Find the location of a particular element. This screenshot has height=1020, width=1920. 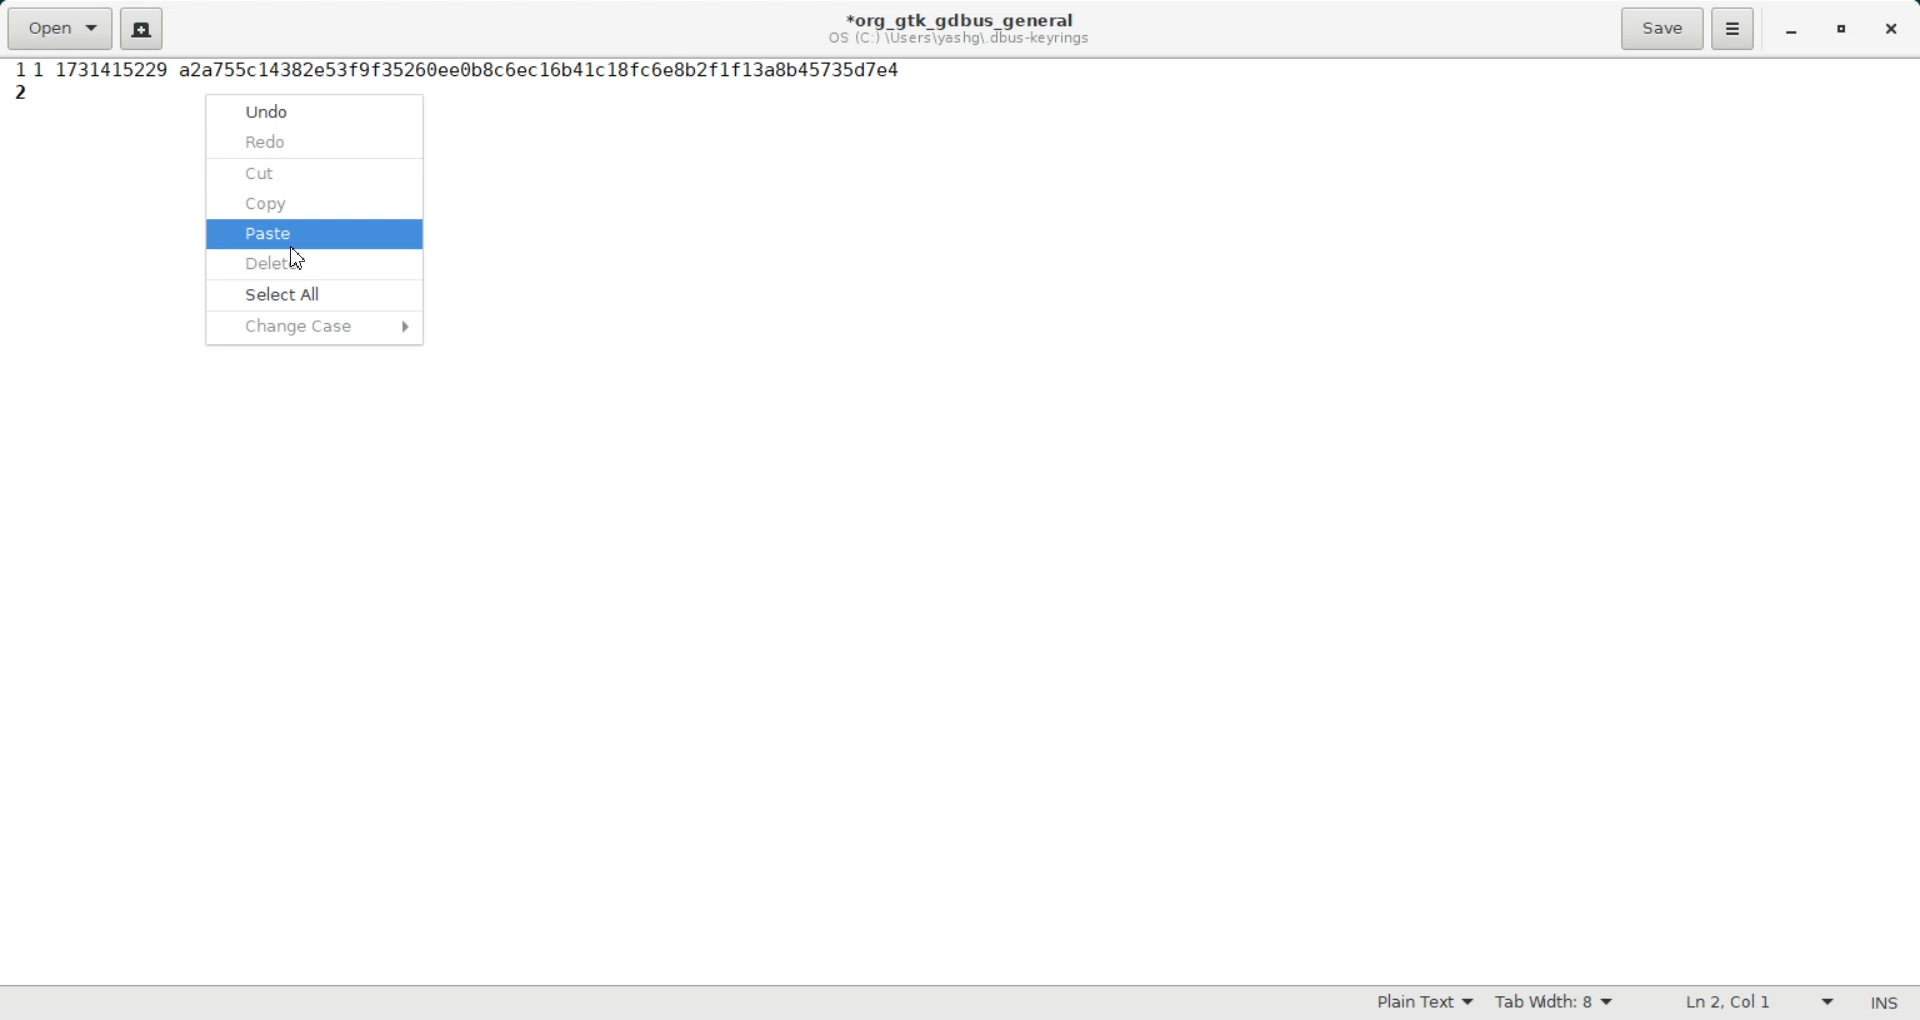

Tab width is located at coordinates (1555, 1003).